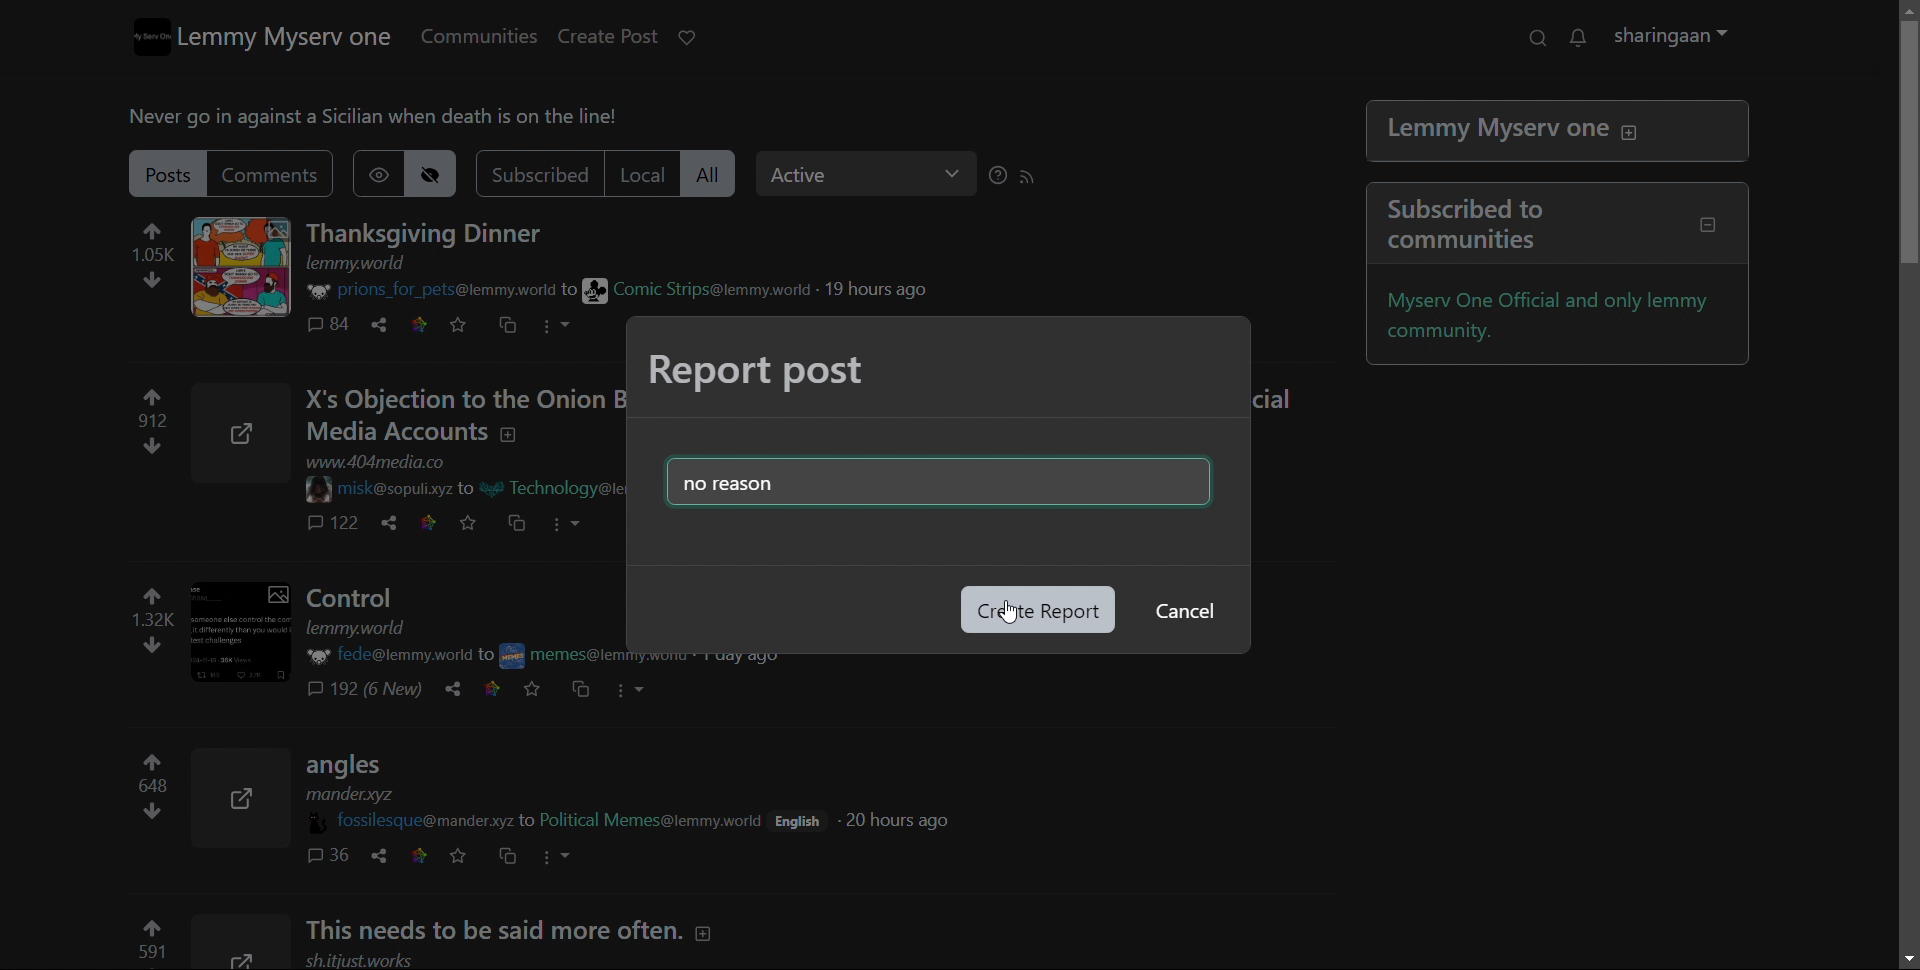 This screenshot has height=970, width=1920. What do you see at coordinates (566, 654) in the screenshot?
I see `community` at bounding box center [566, 654].